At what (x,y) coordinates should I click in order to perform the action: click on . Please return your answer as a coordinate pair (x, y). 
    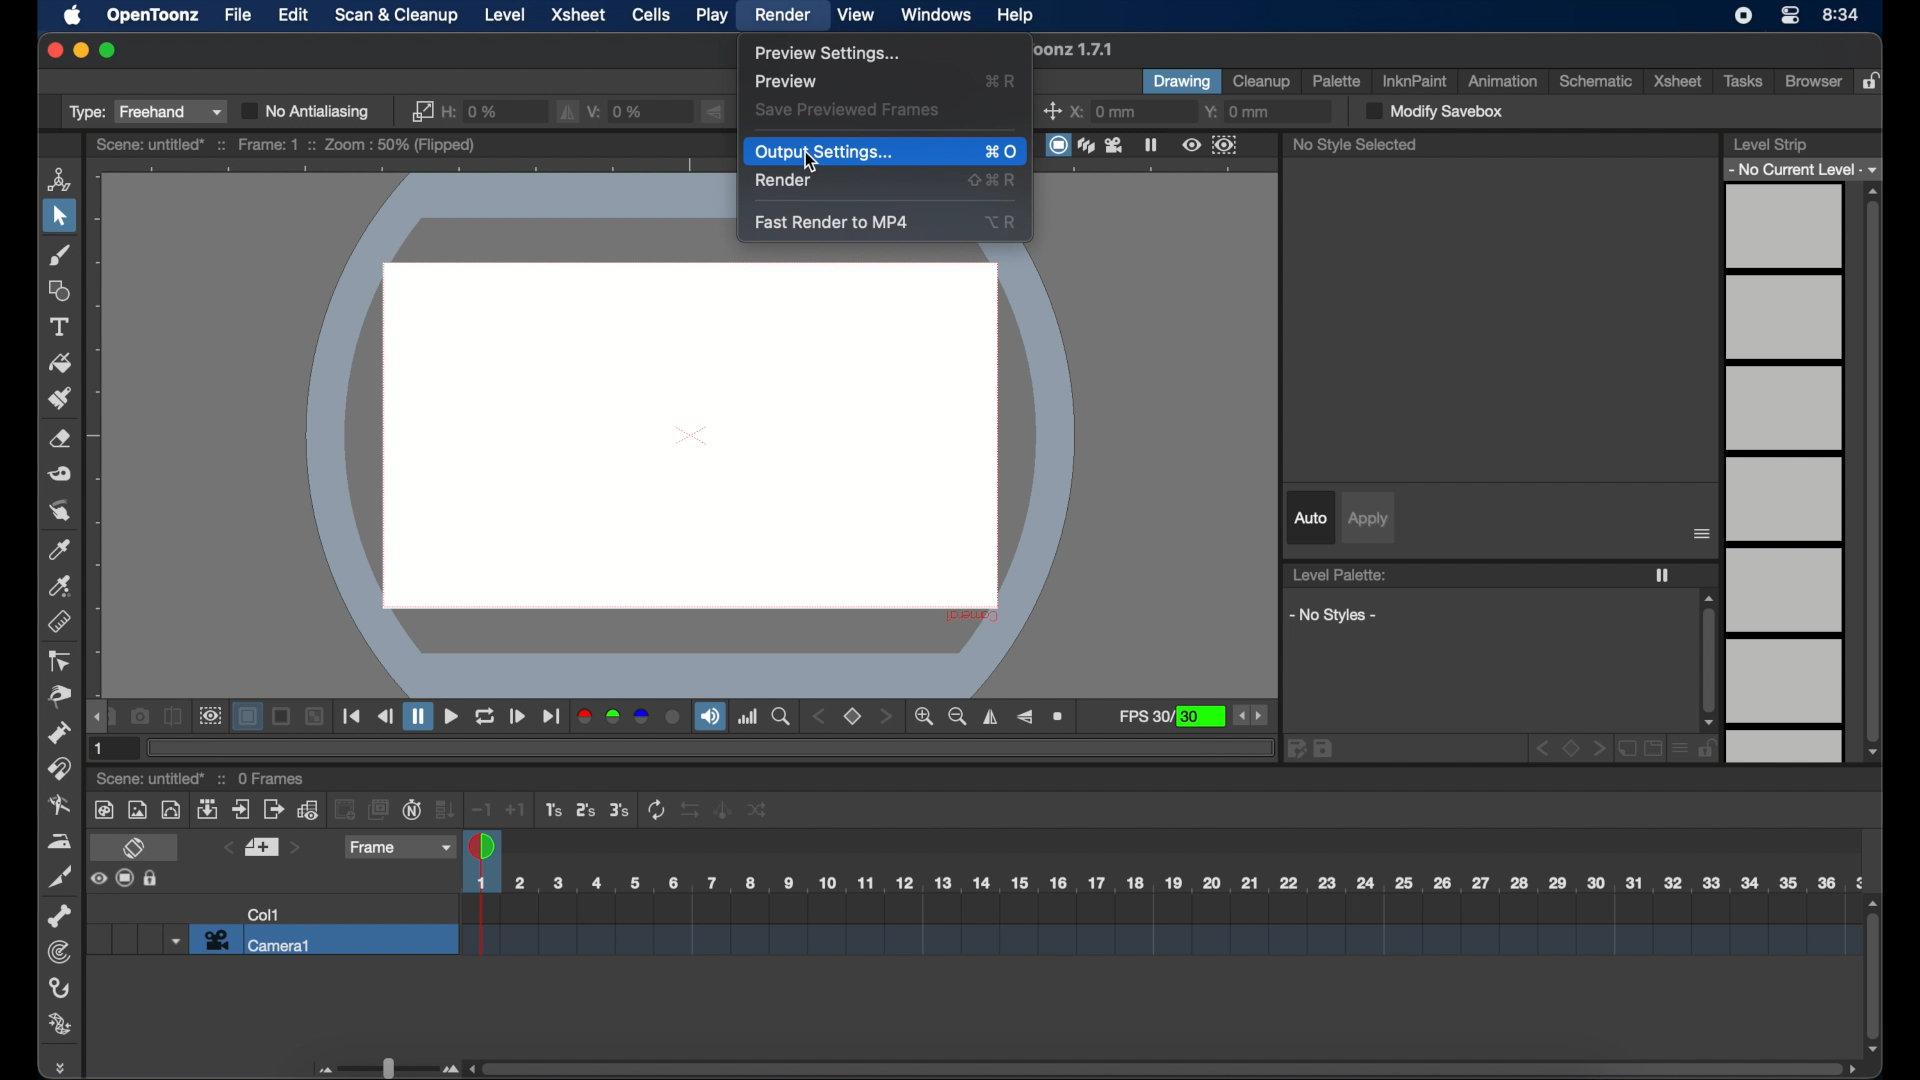
    Looking at the image, I should click on (553, 808).